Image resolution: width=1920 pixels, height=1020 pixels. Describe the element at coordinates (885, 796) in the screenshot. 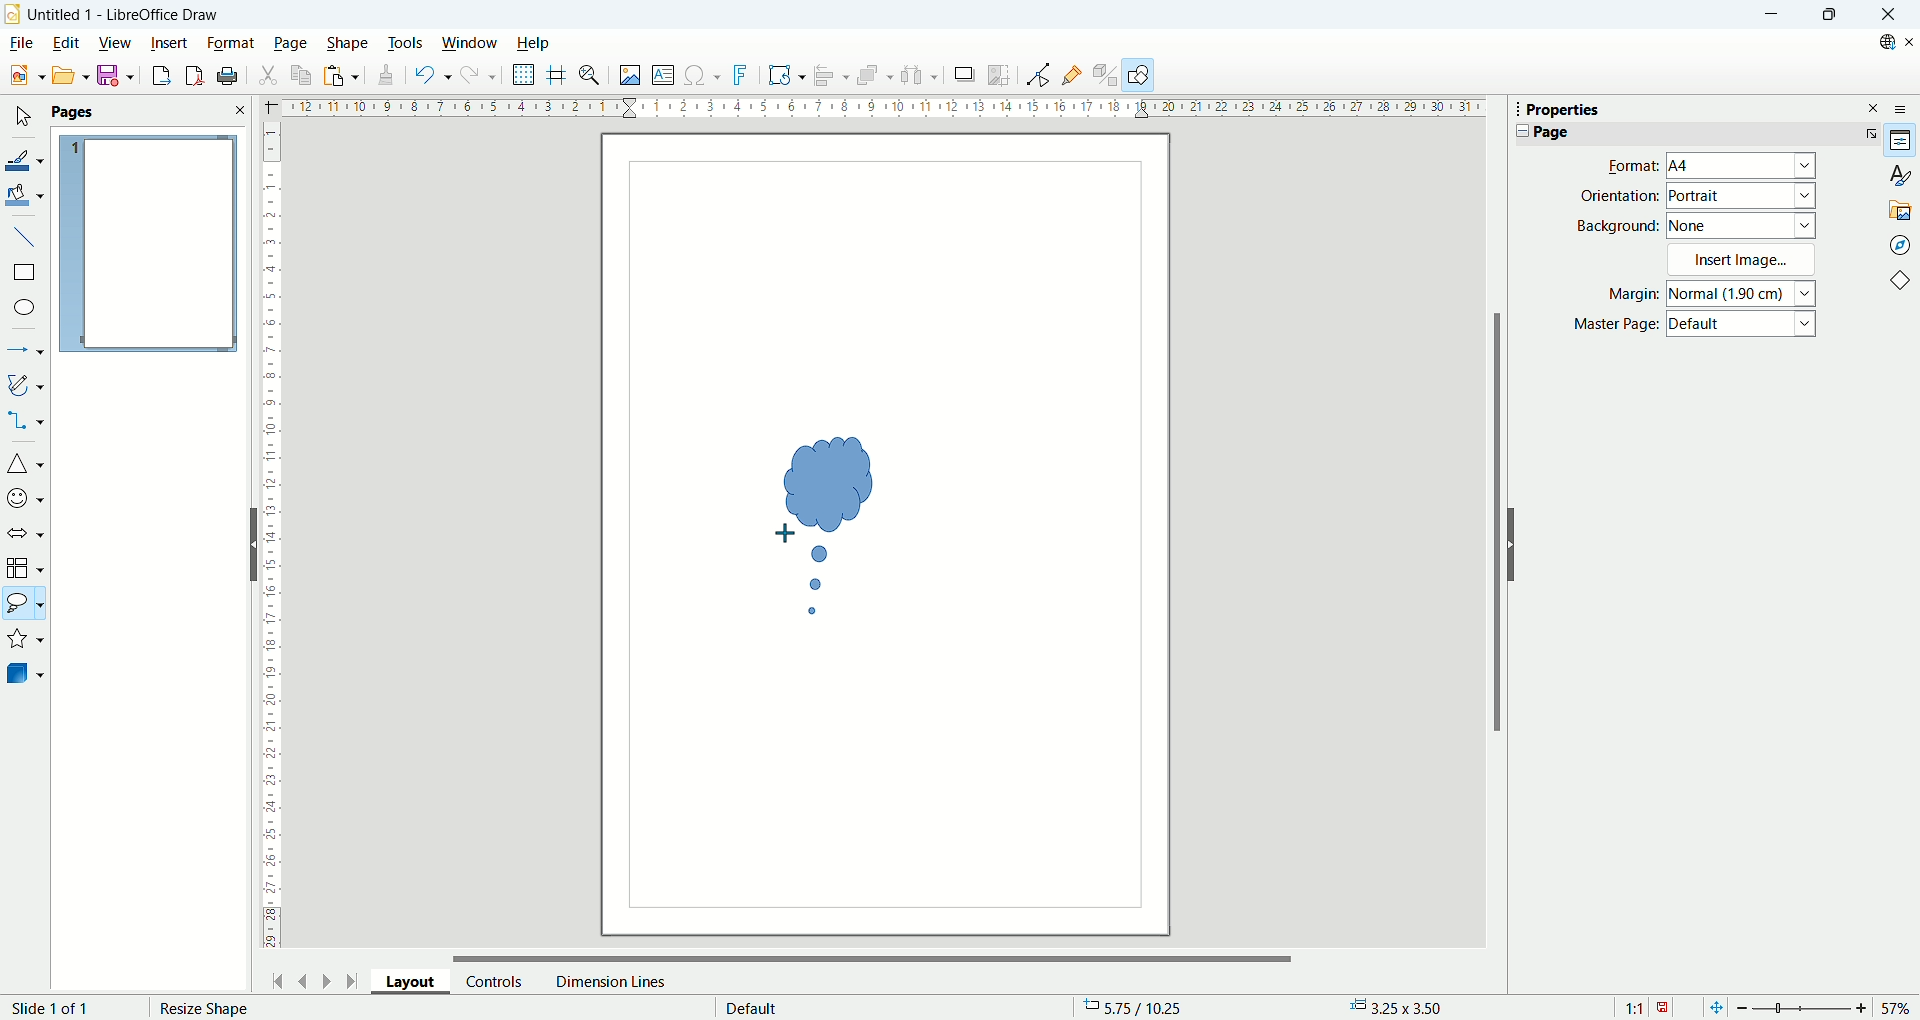

I see `Main Page` at that location.